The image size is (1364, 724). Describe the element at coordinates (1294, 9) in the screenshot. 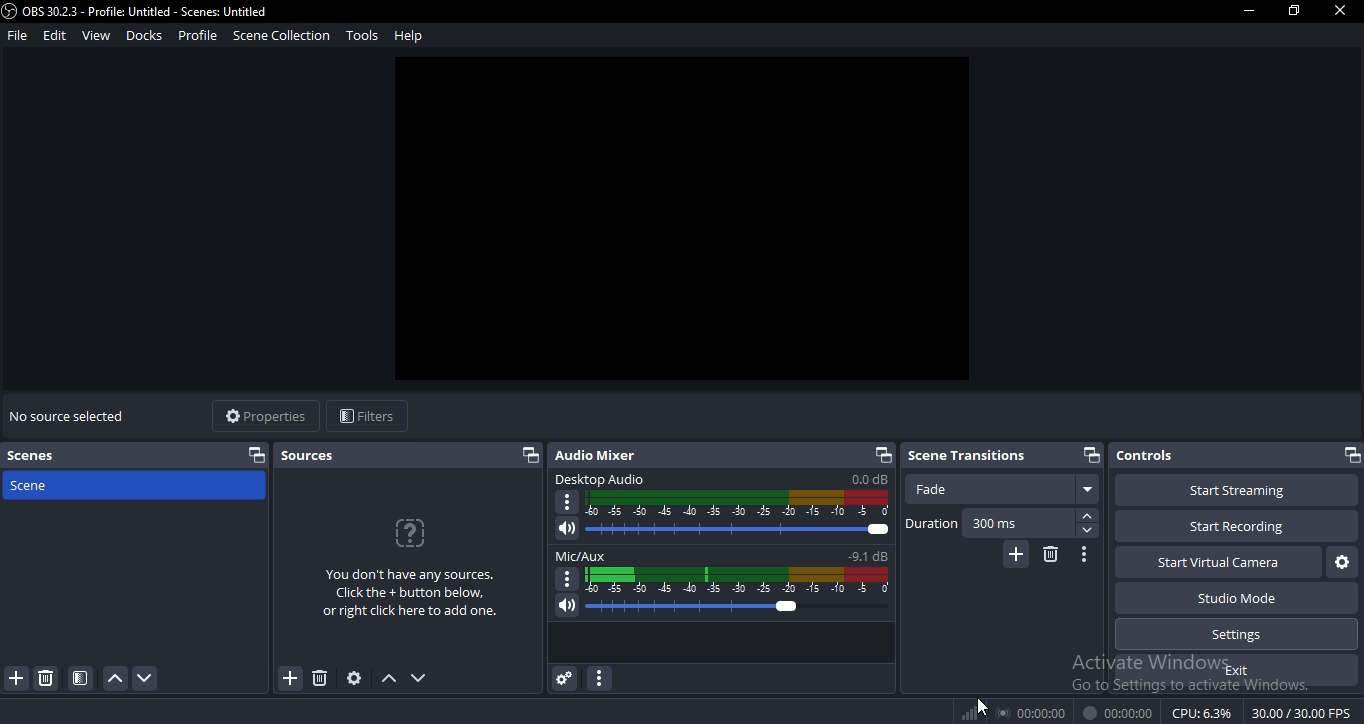

I see `restore` at that location.